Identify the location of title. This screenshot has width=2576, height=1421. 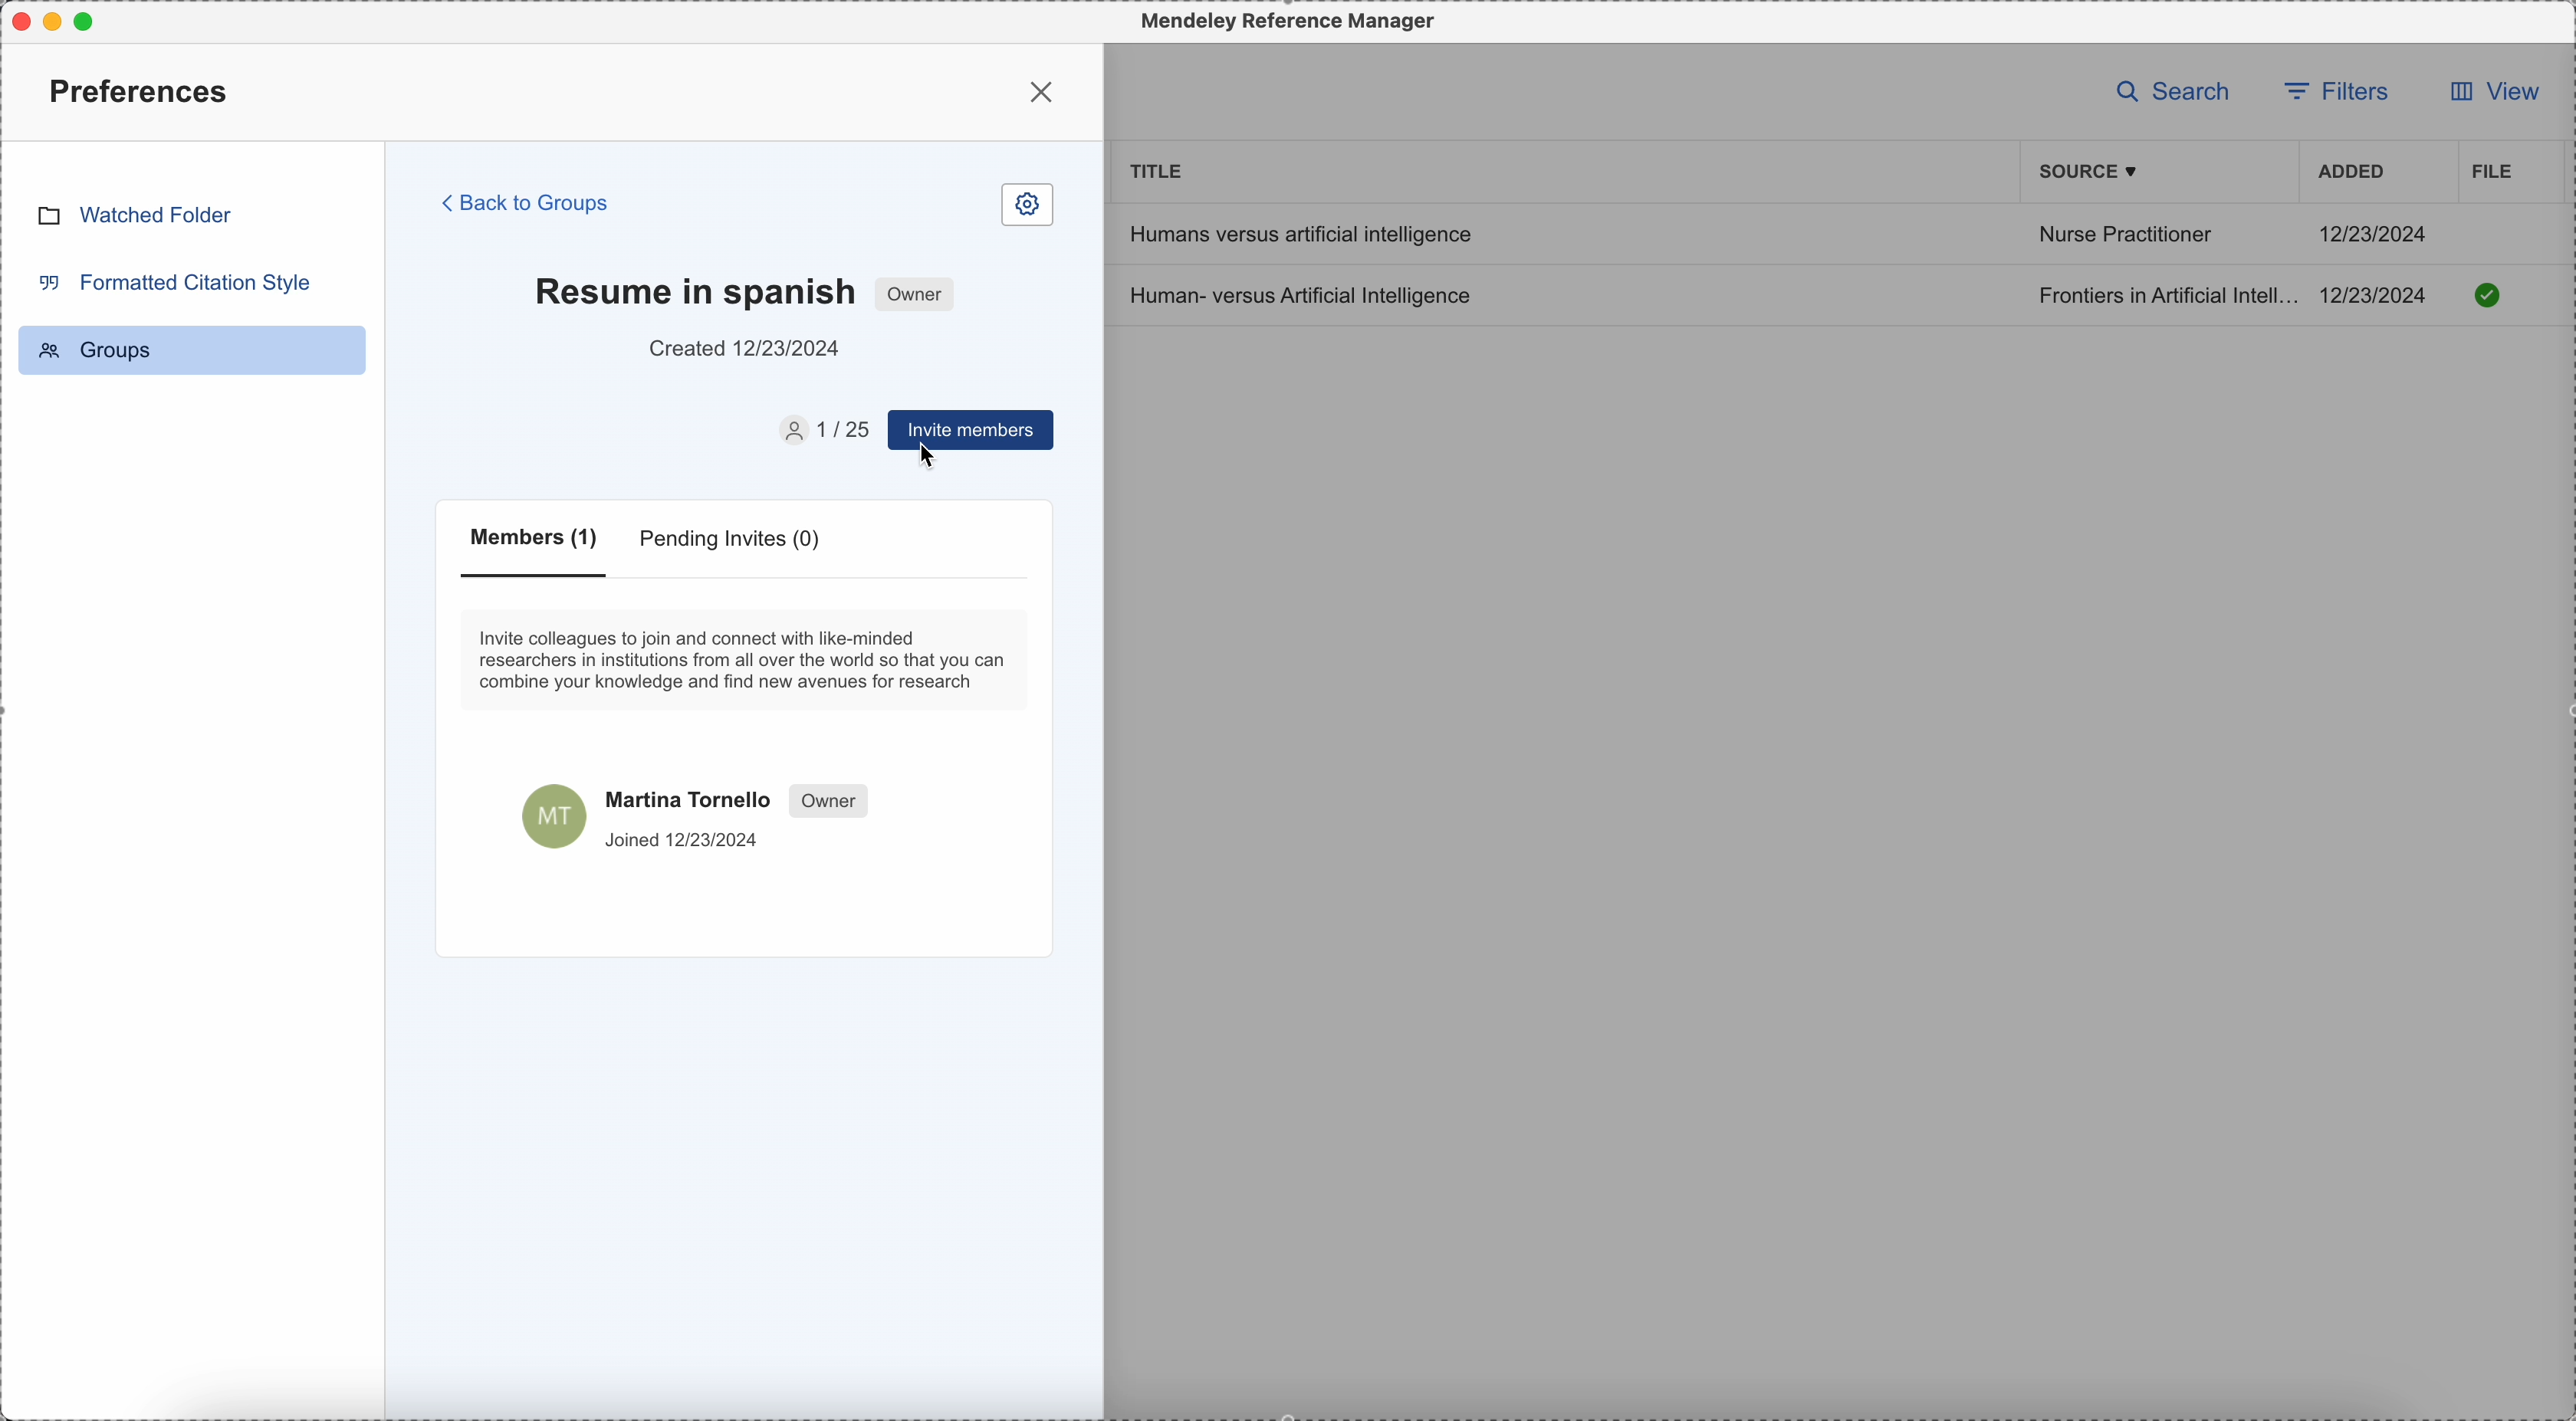
(1158, 169).